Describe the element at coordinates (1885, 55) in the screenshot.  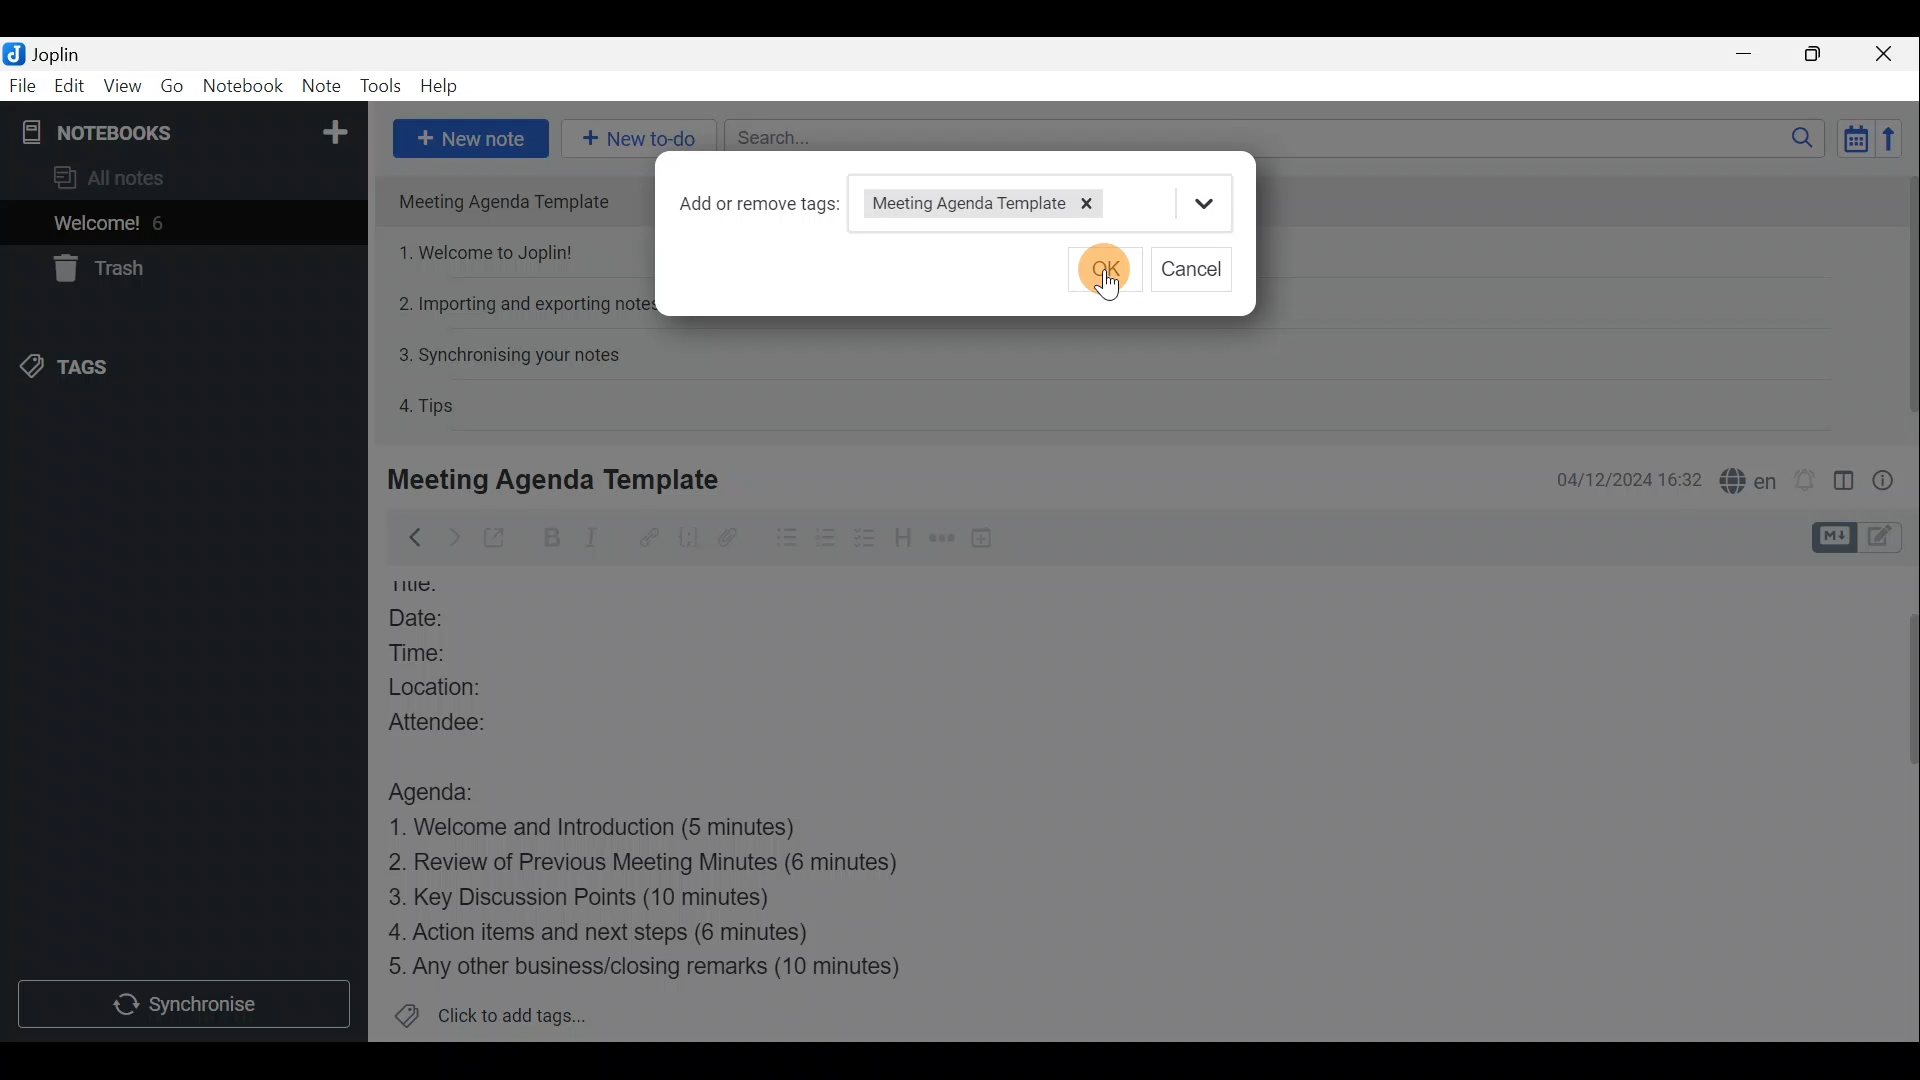
I see `Close` at that location.